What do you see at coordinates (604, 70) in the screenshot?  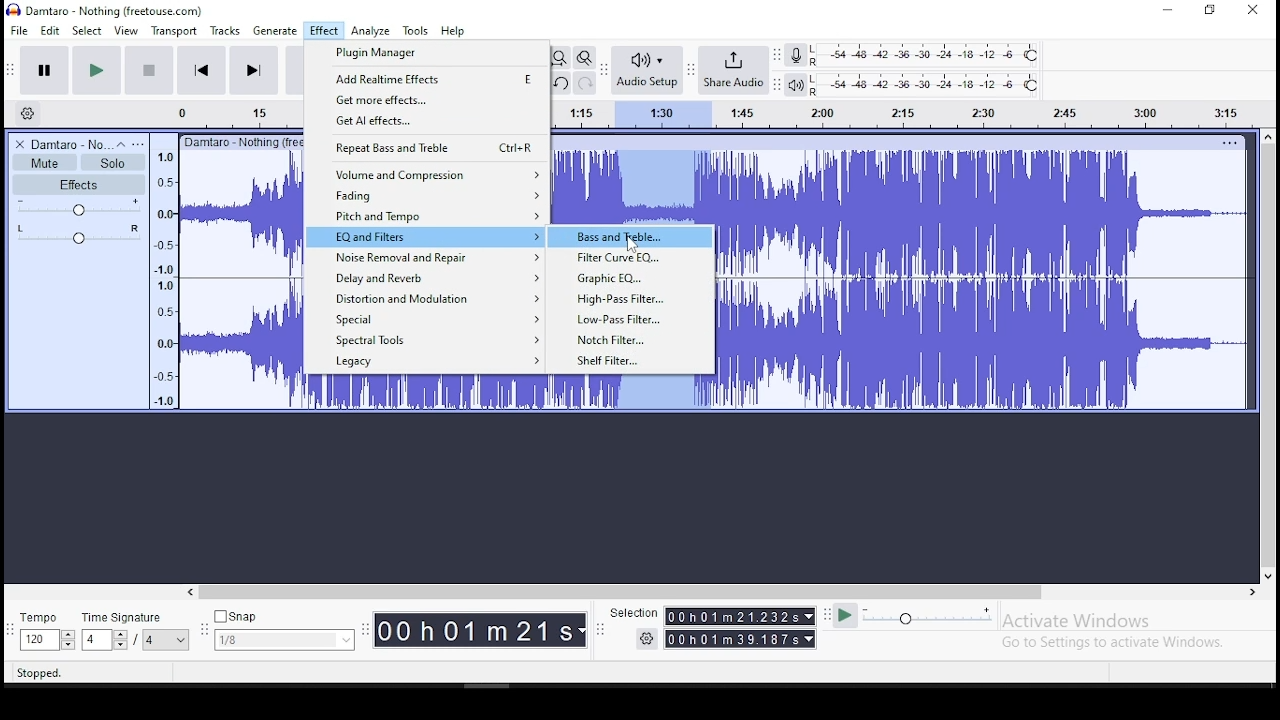 I see `` at bounding box center [604, 70].